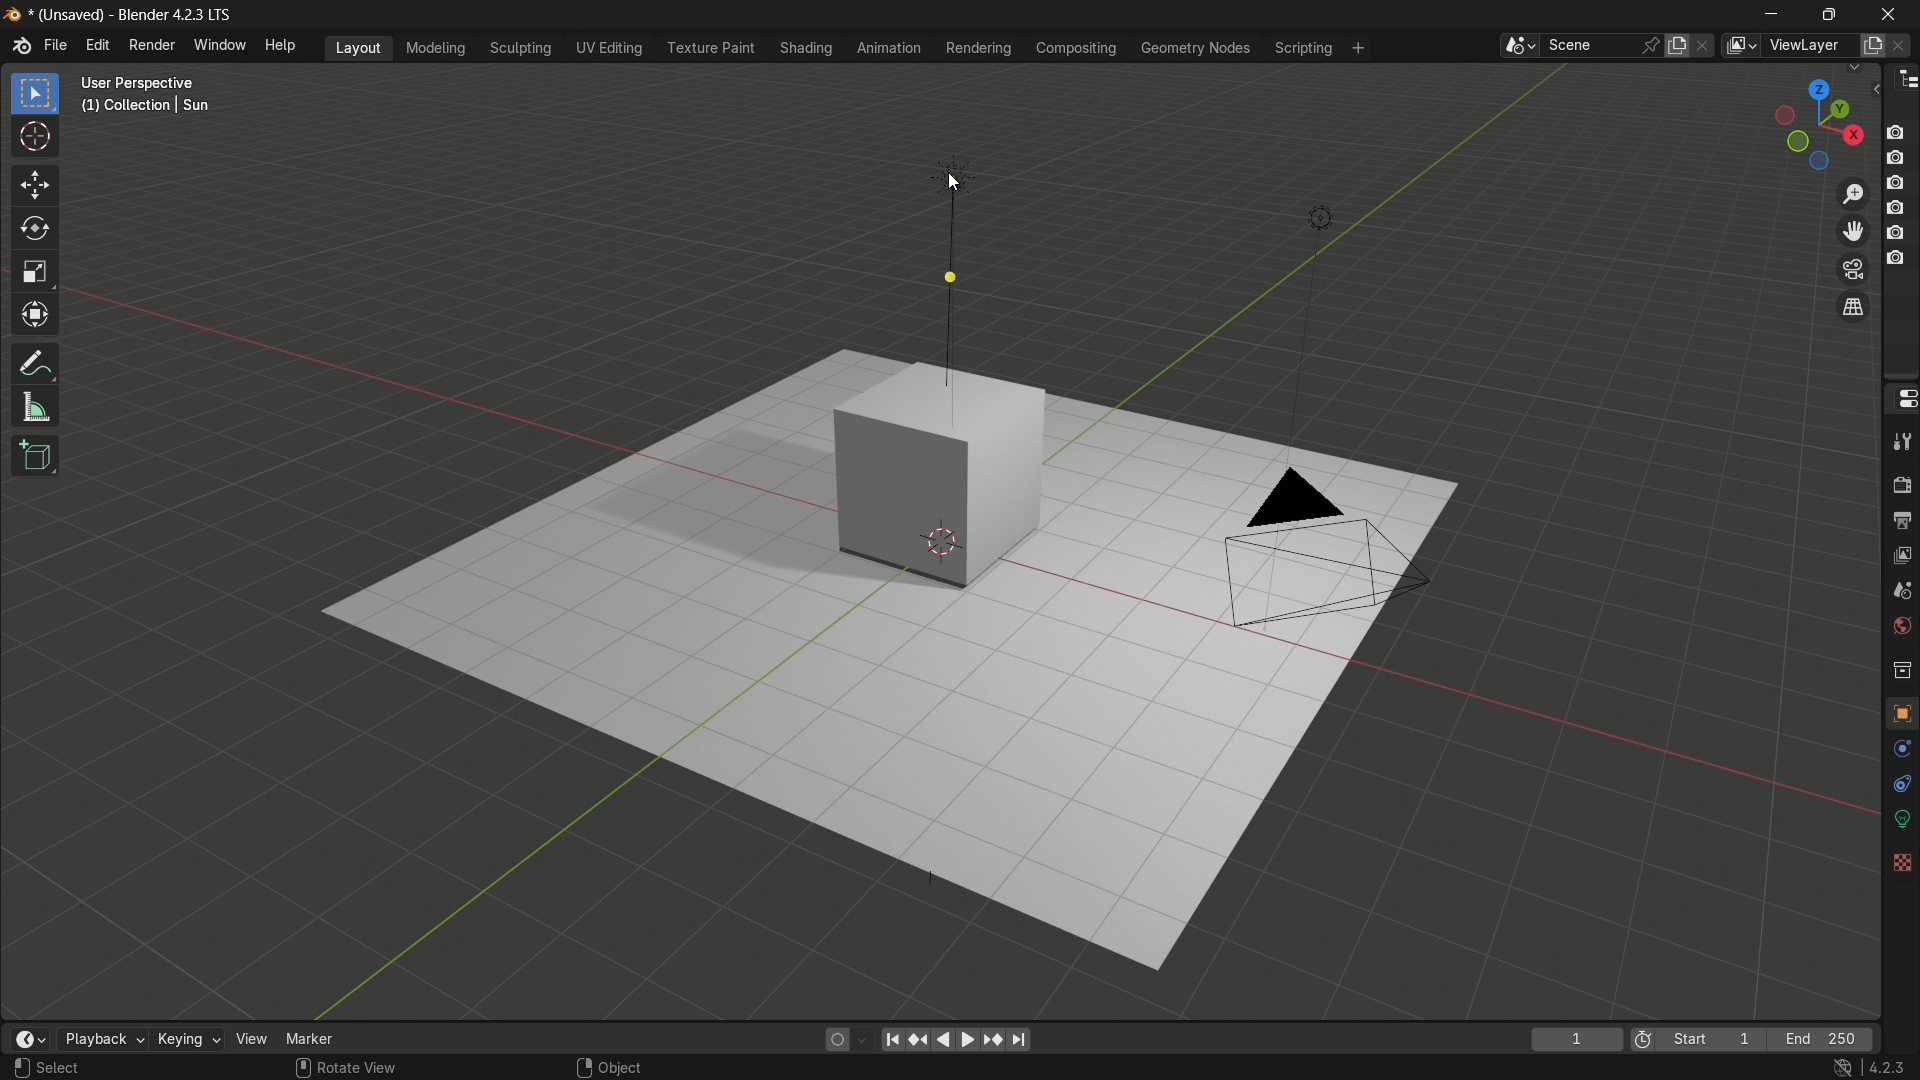  I want to click on minimize, so click(1771, 12).